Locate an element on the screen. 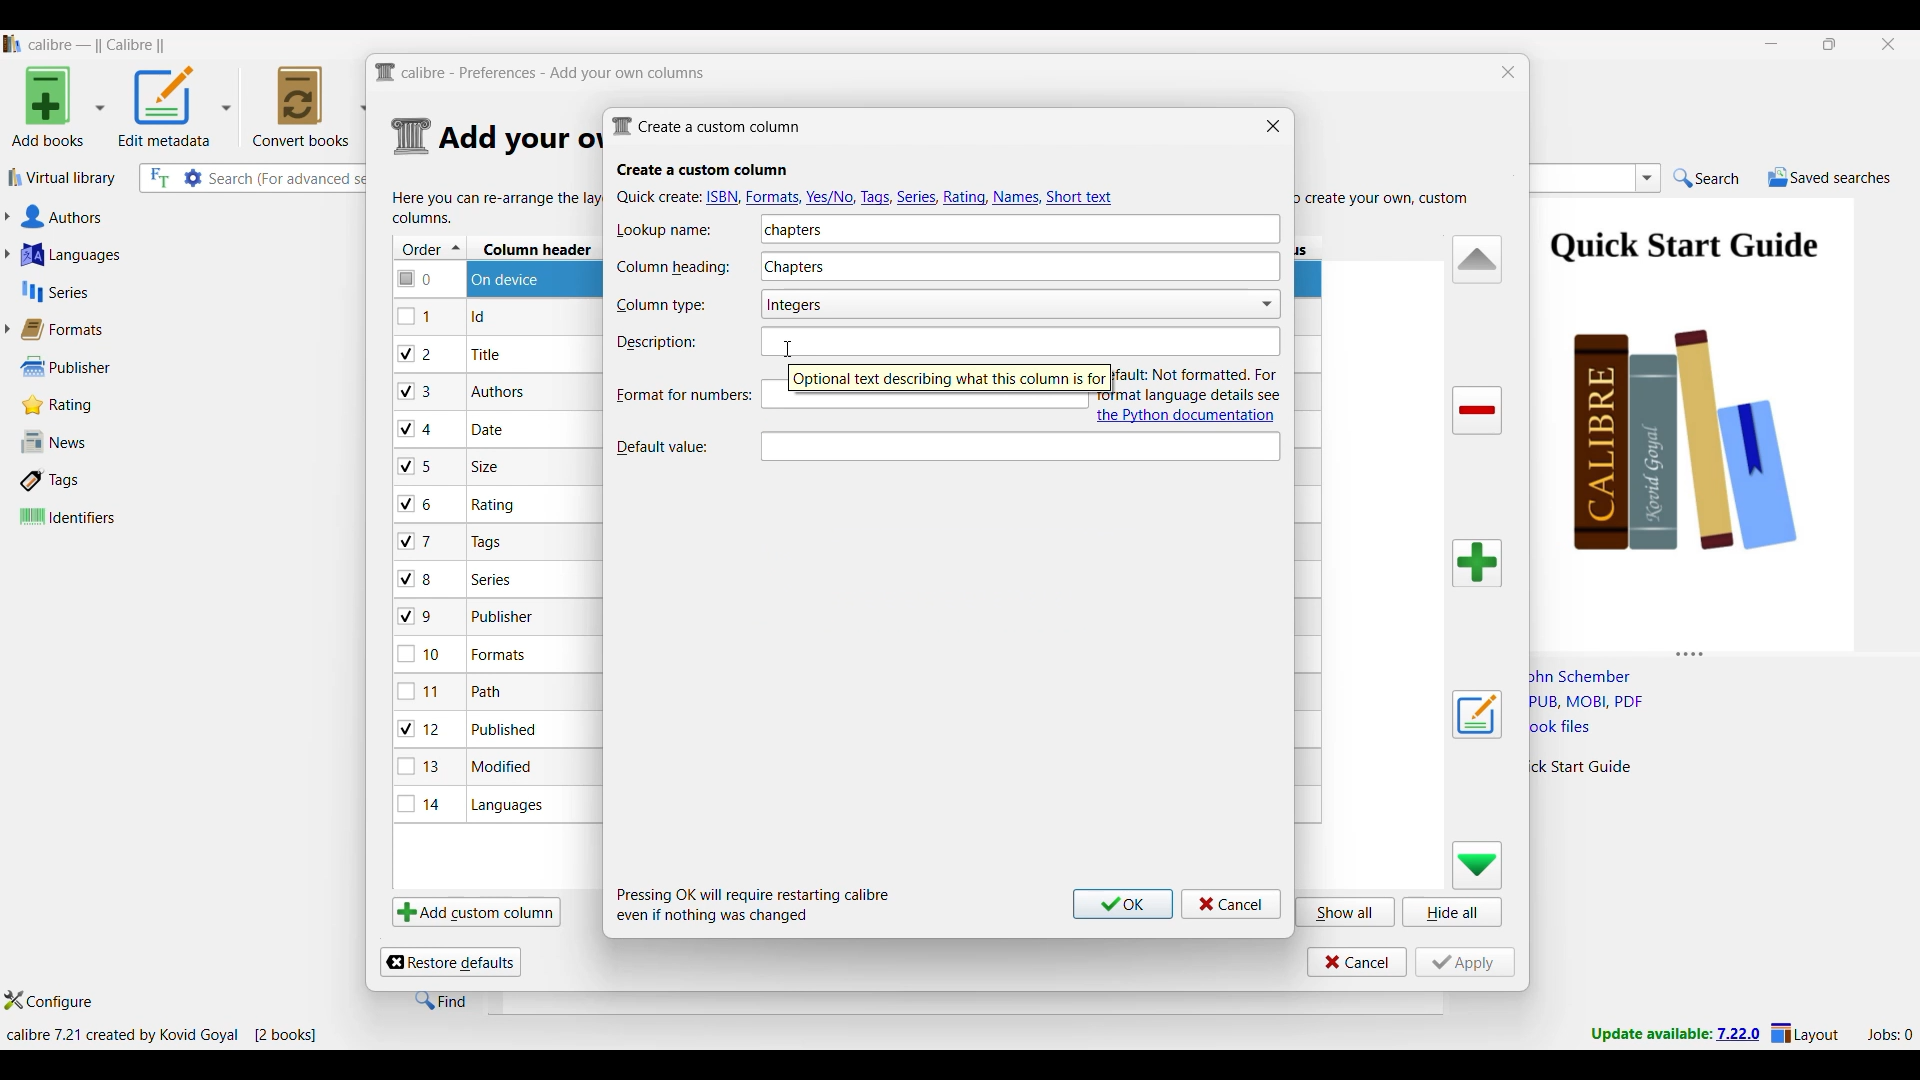 The image size is (1920, 1080). Order column, current sorting is located at coordinates (430, 248).